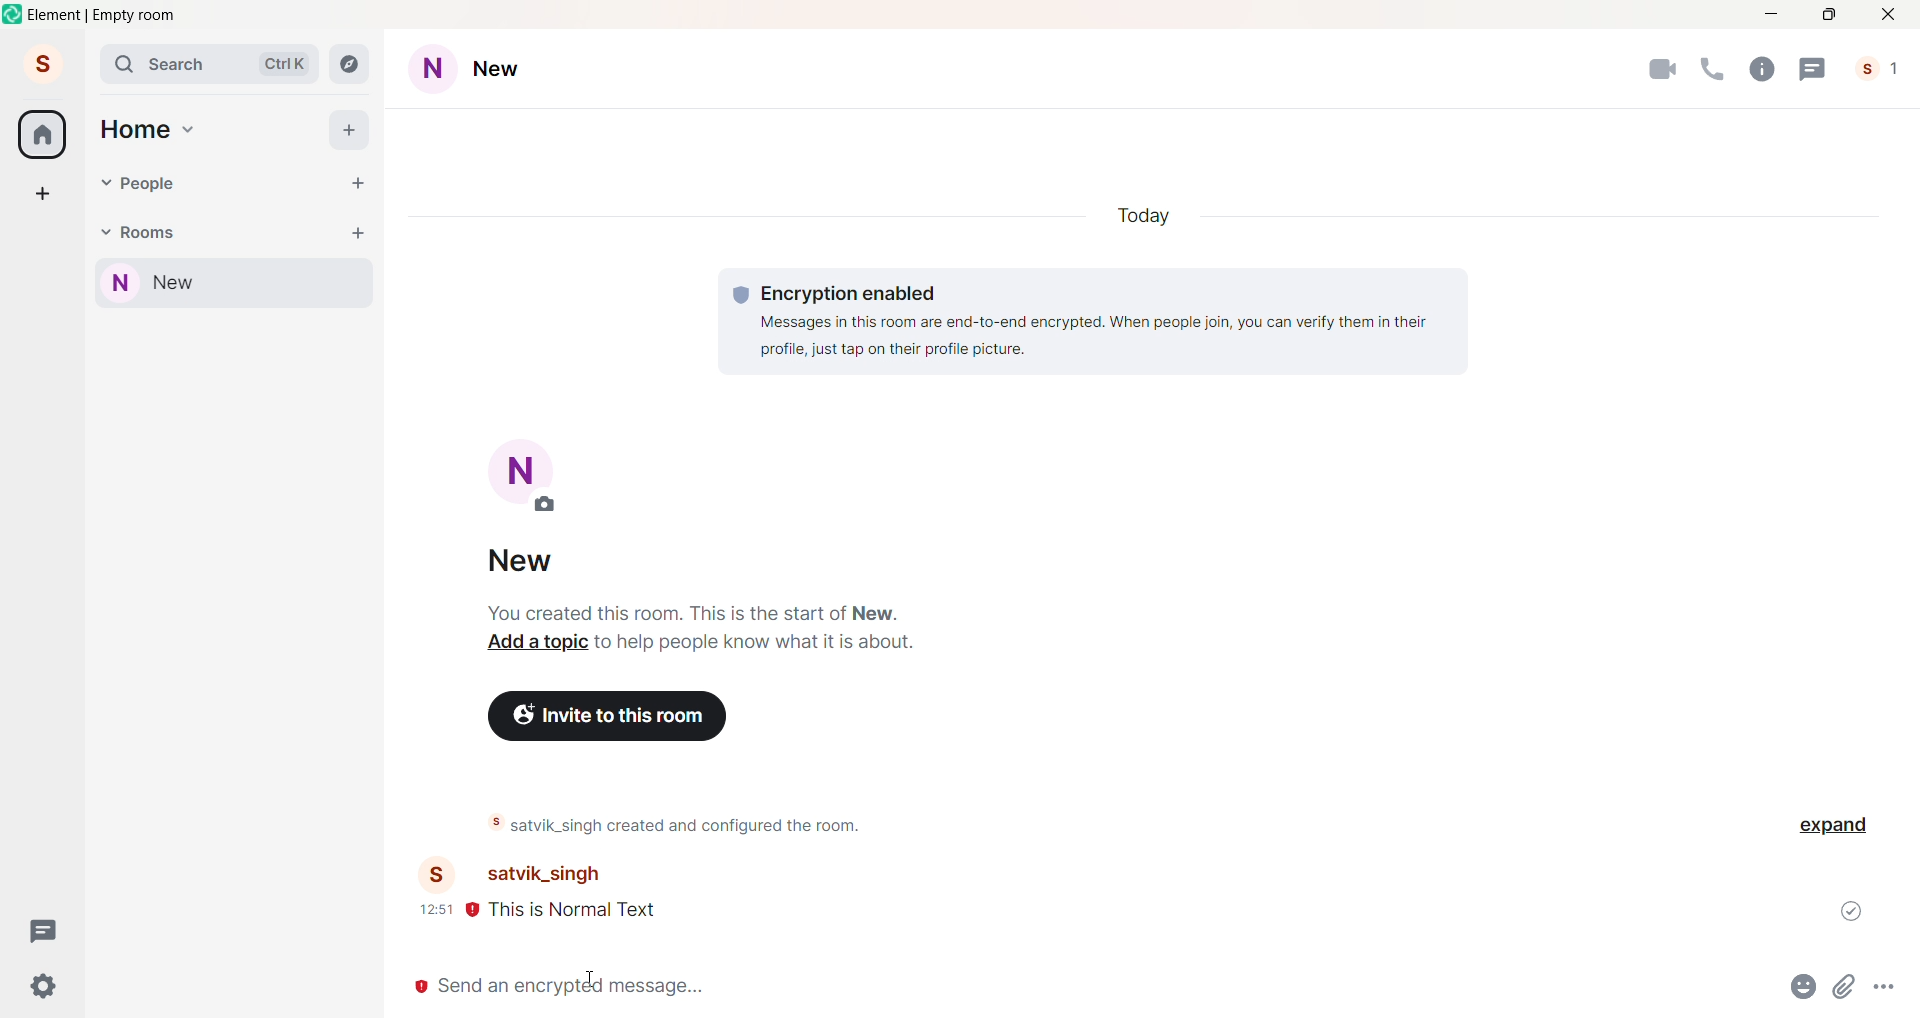 The image size is (1920, 1018). Describe the element at coordinates (699, 628) in the screenshot. I see `You created this room. This is the start of New.
Add a topic to help people know what it is about.` at that location.